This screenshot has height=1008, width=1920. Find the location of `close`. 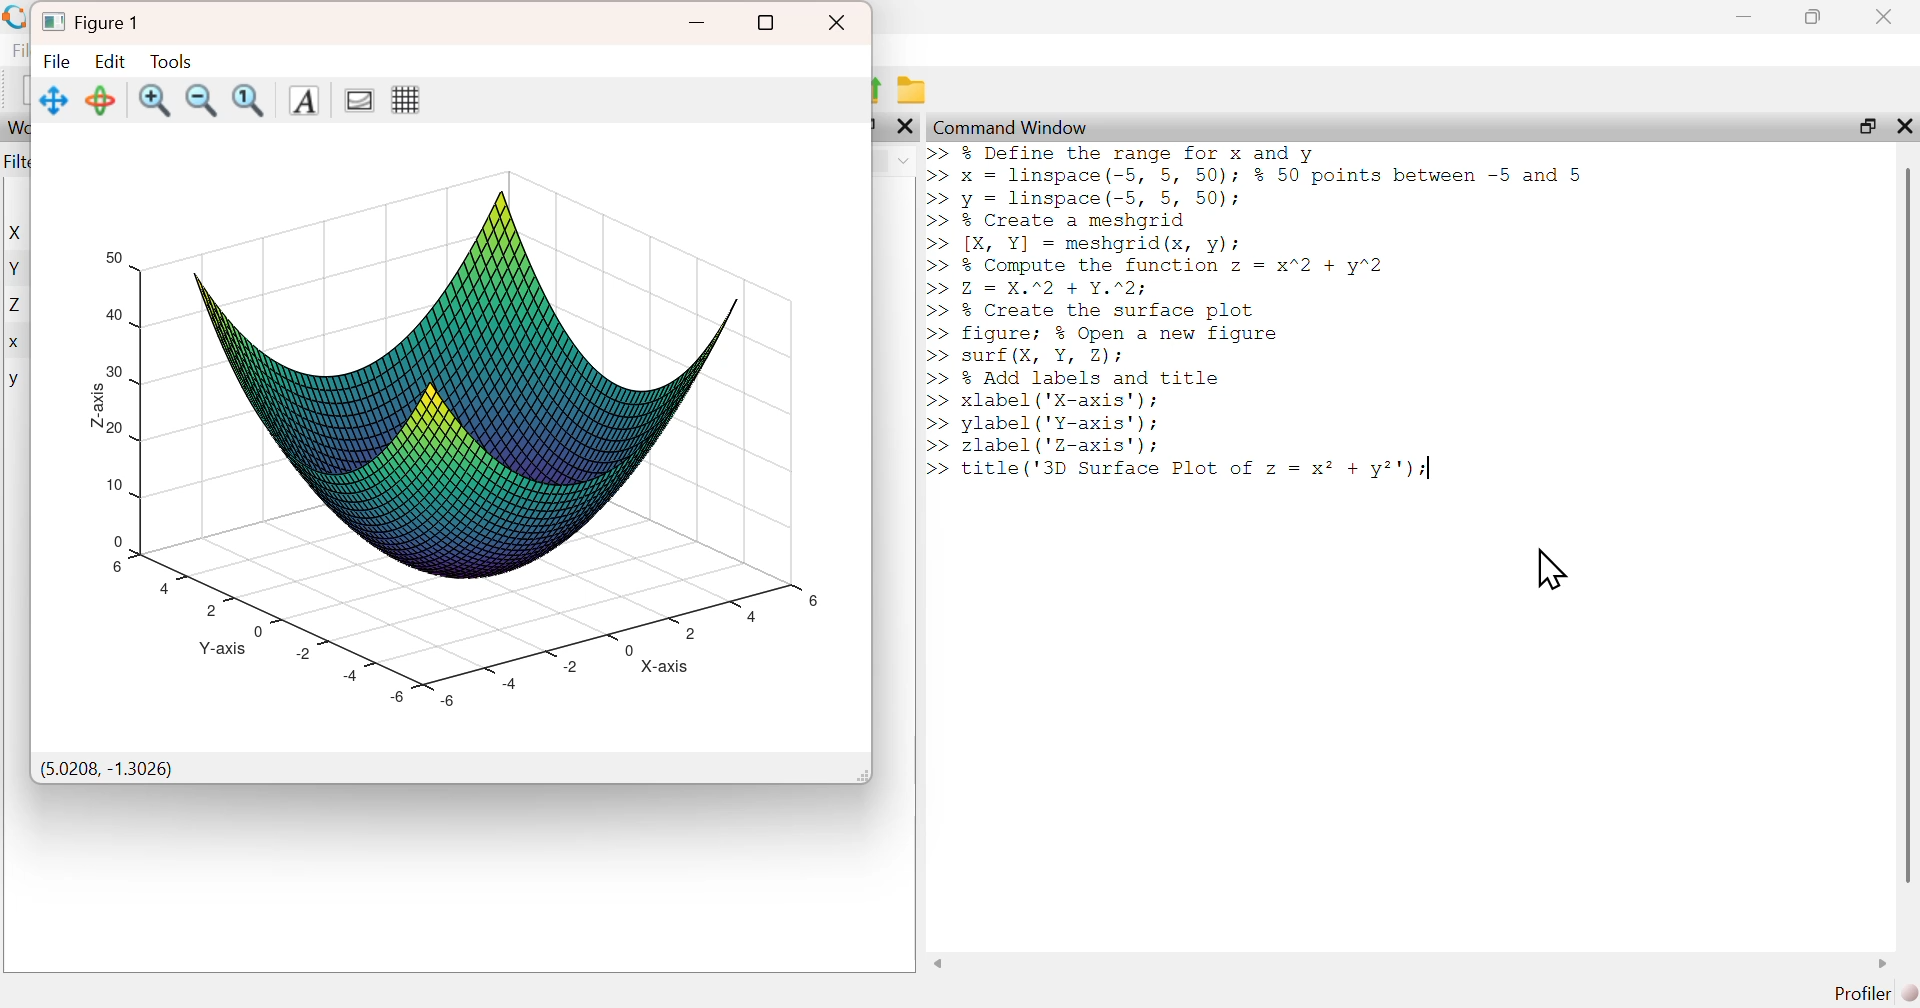

close is located at coordinates (839, 23).